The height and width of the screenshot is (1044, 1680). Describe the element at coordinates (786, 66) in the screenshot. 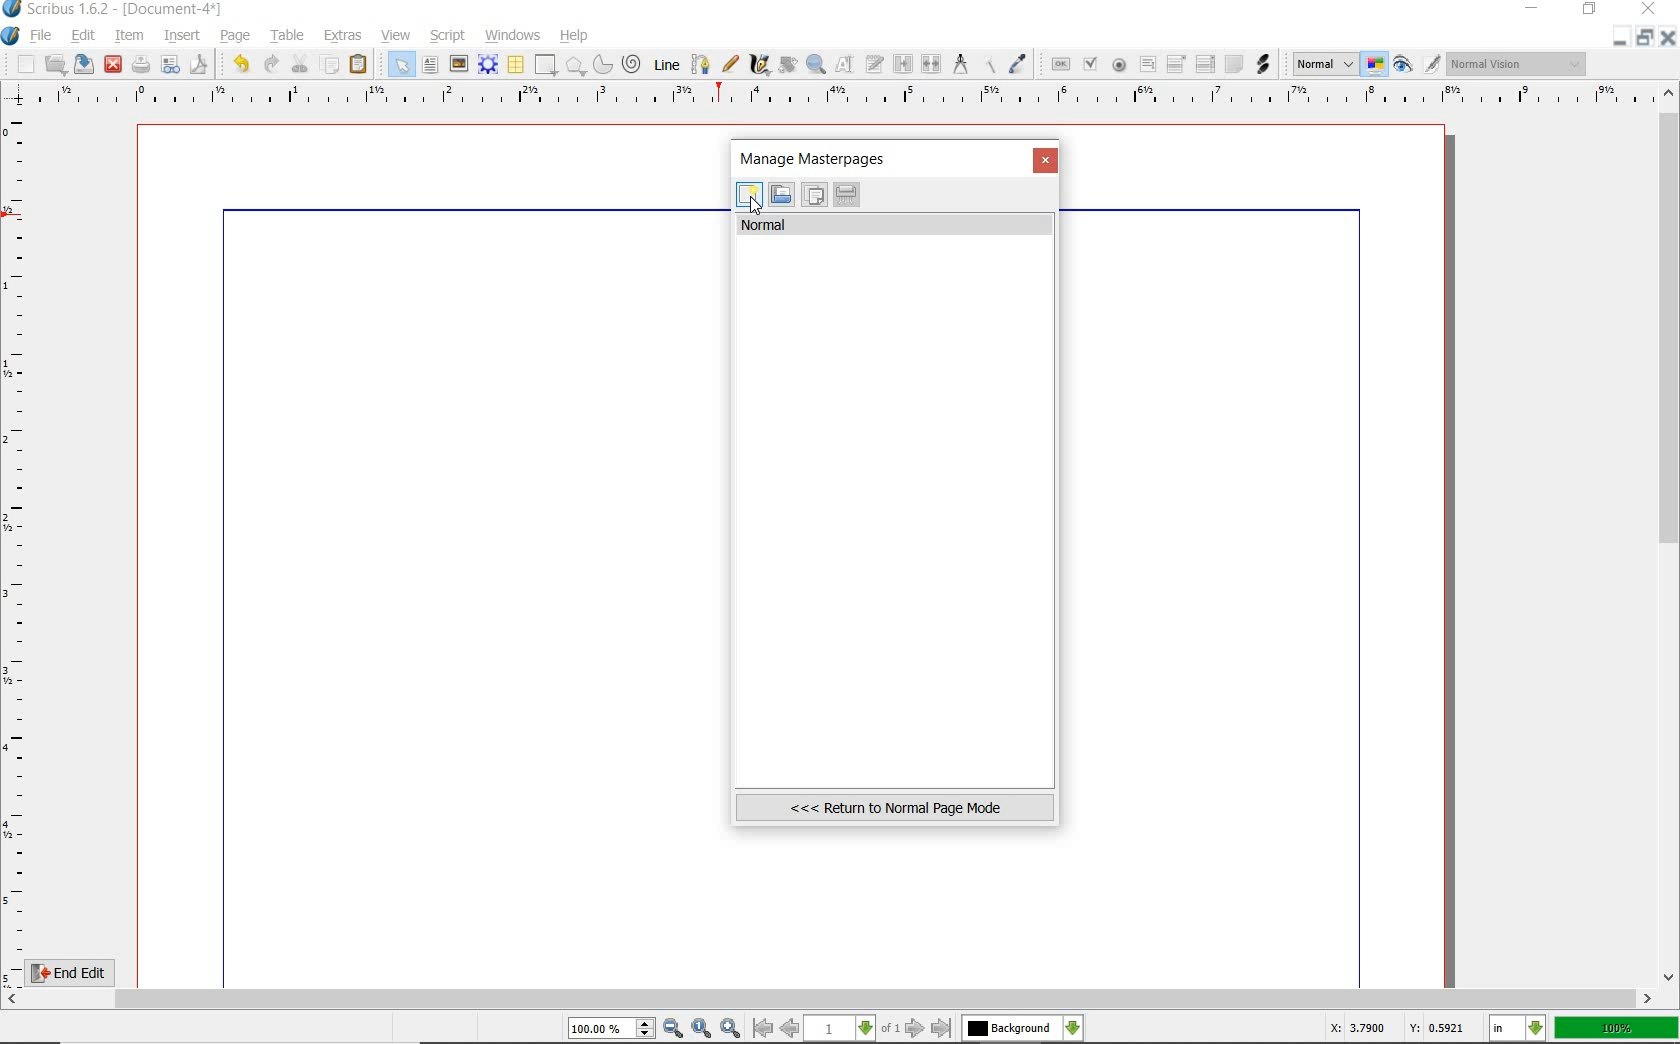

I see `rotate item` at that location.